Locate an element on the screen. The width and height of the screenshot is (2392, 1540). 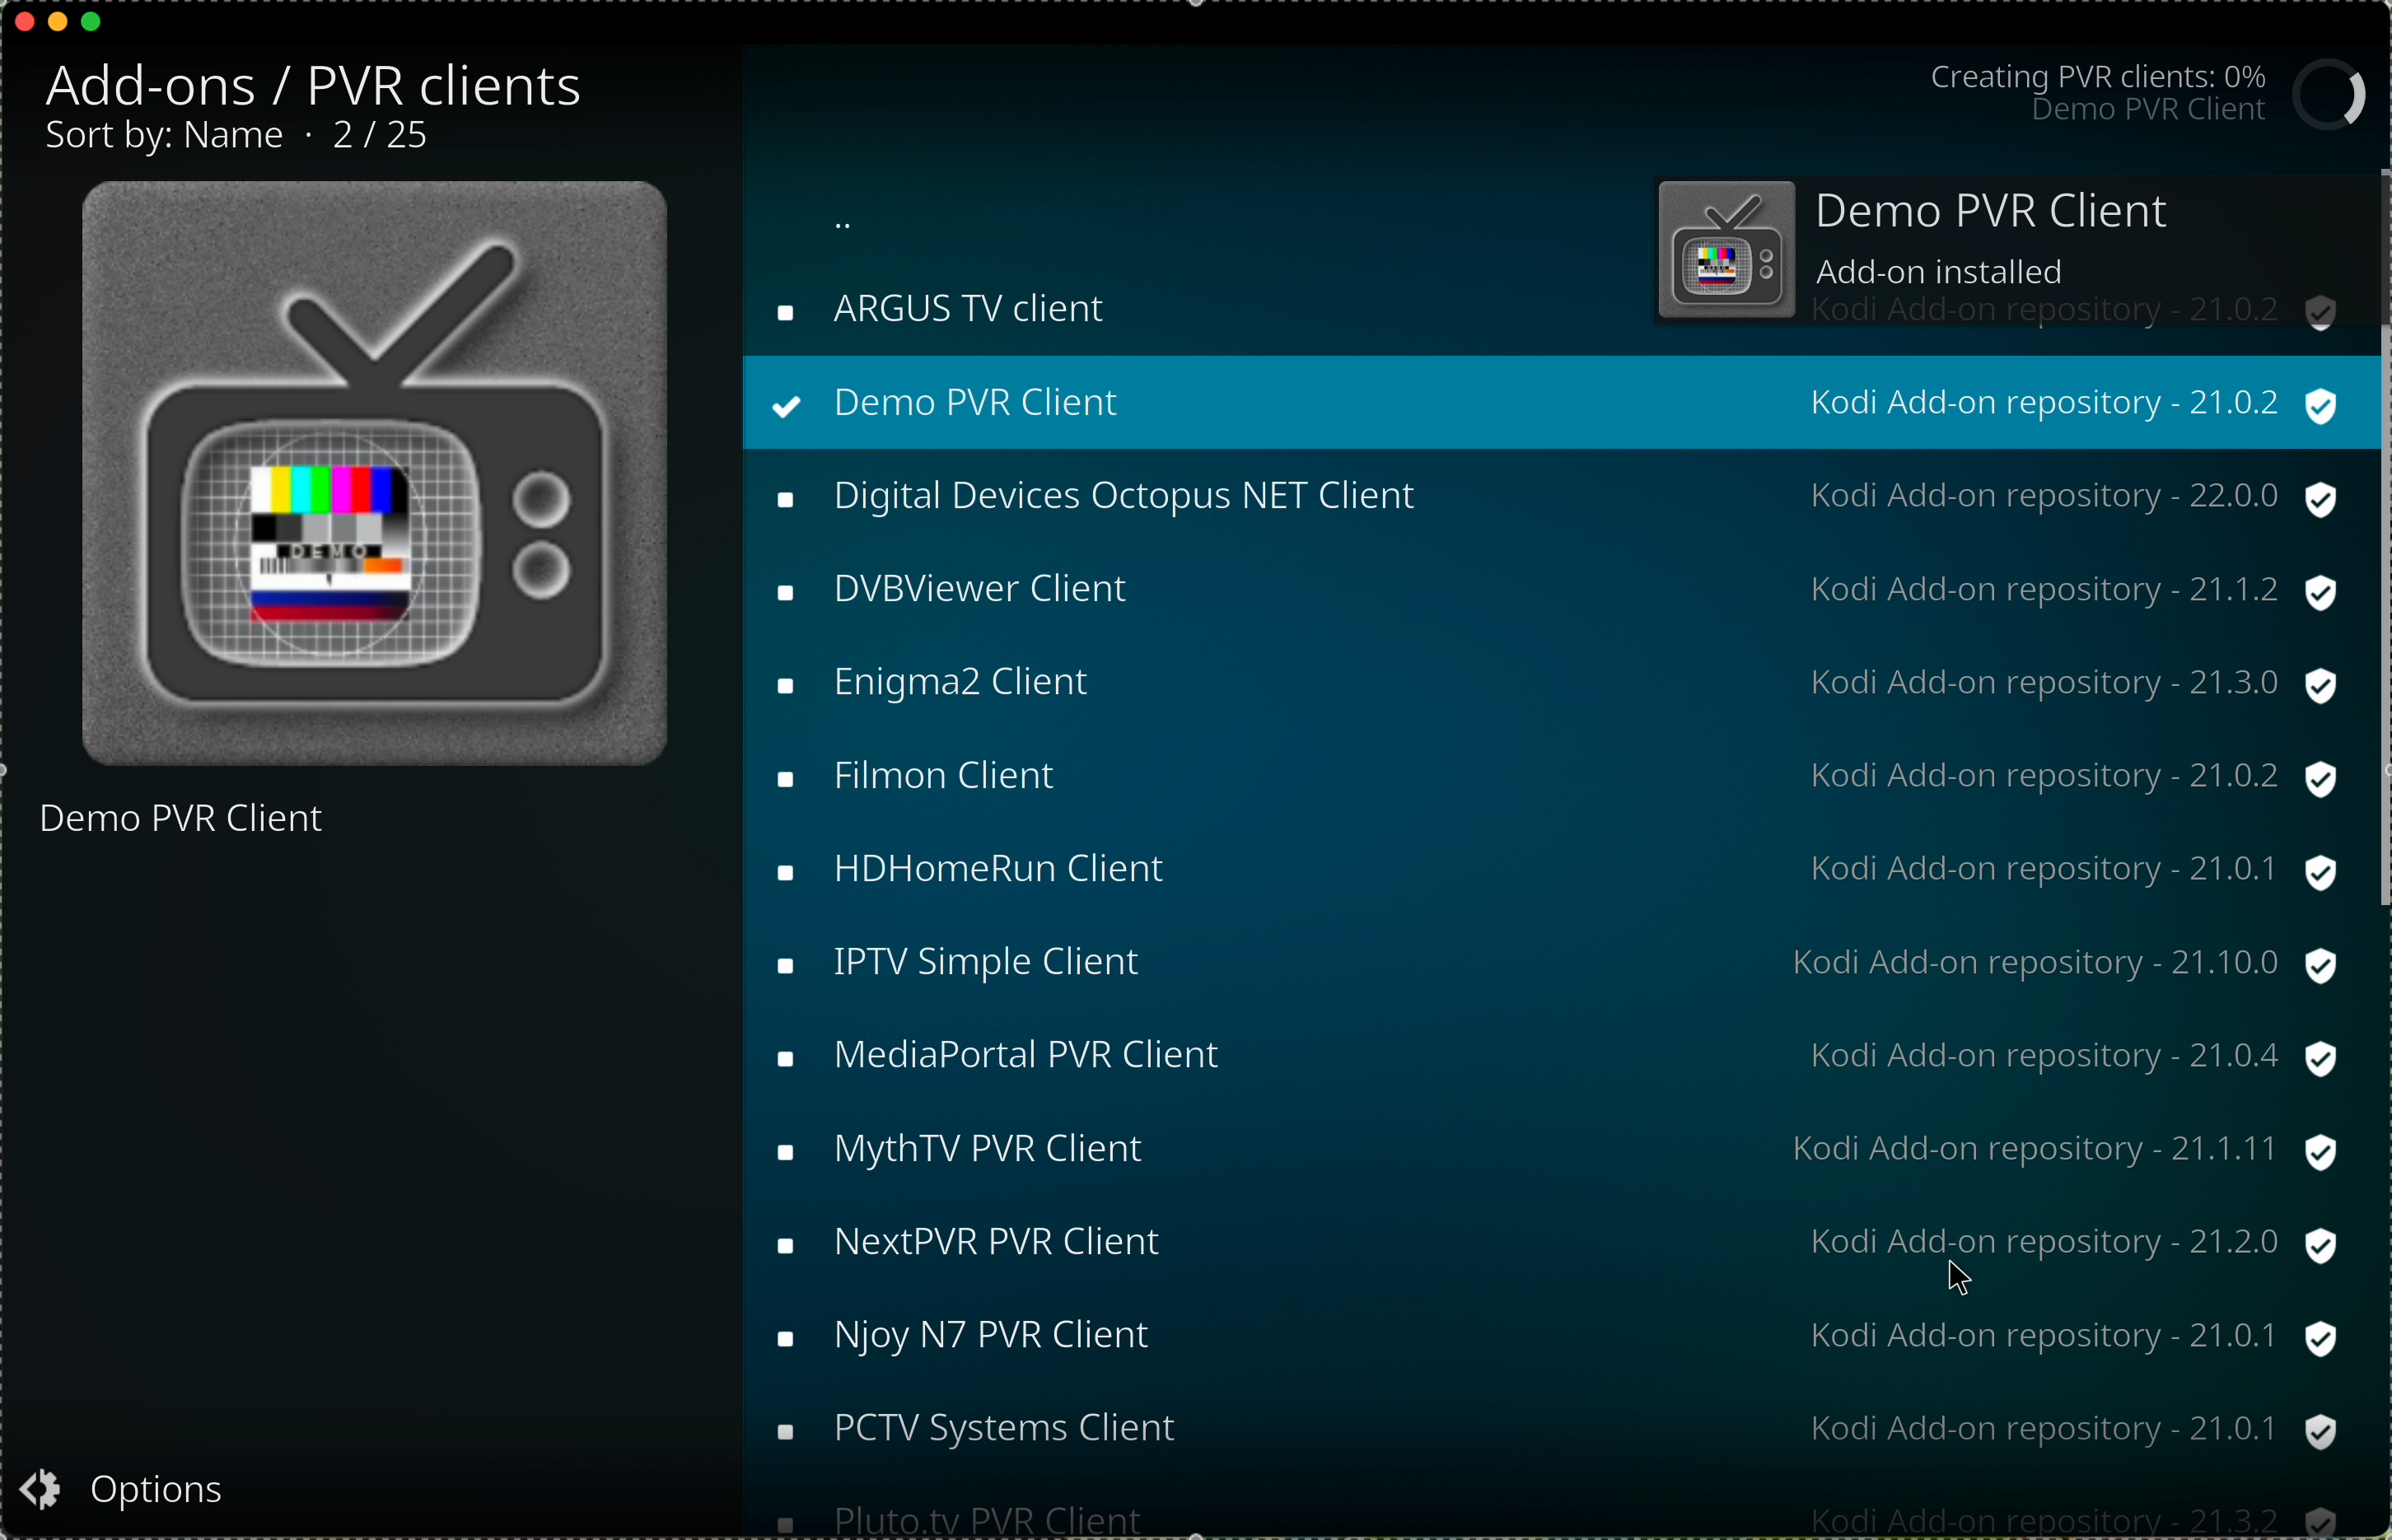
add-on installed is located at coordinates (2000, 253).